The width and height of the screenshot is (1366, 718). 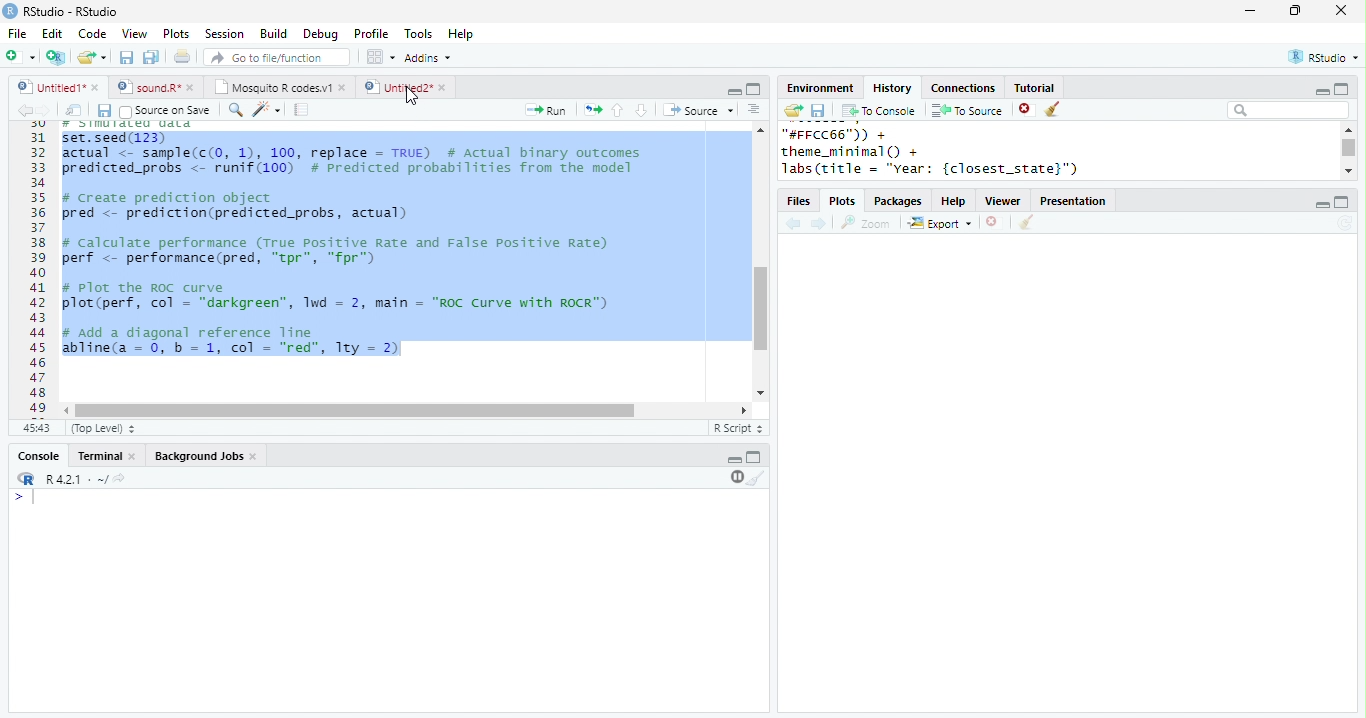 What do you see at coordinates (800, 202) in the screenshot?
I see `files` at bounding box center [800, 202].